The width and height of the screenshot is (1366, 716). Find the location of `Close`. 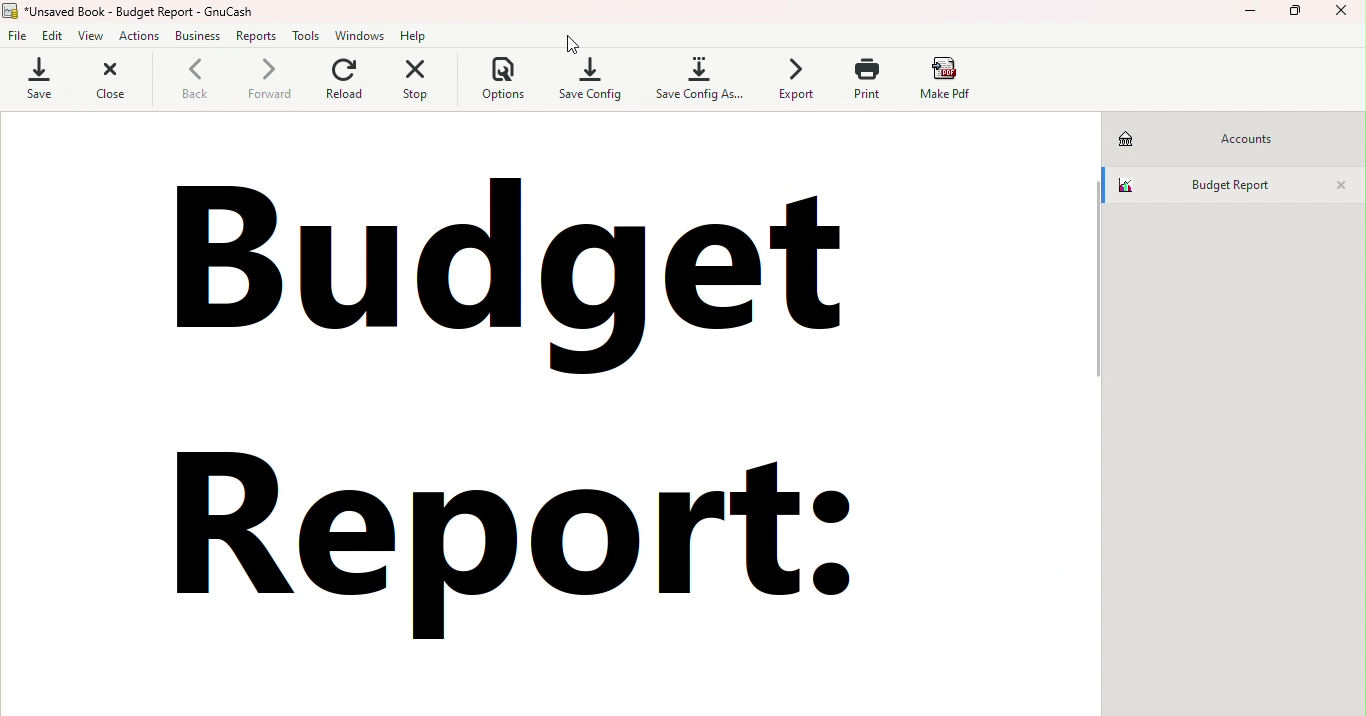

Close is located at coordinates (1341, 13).